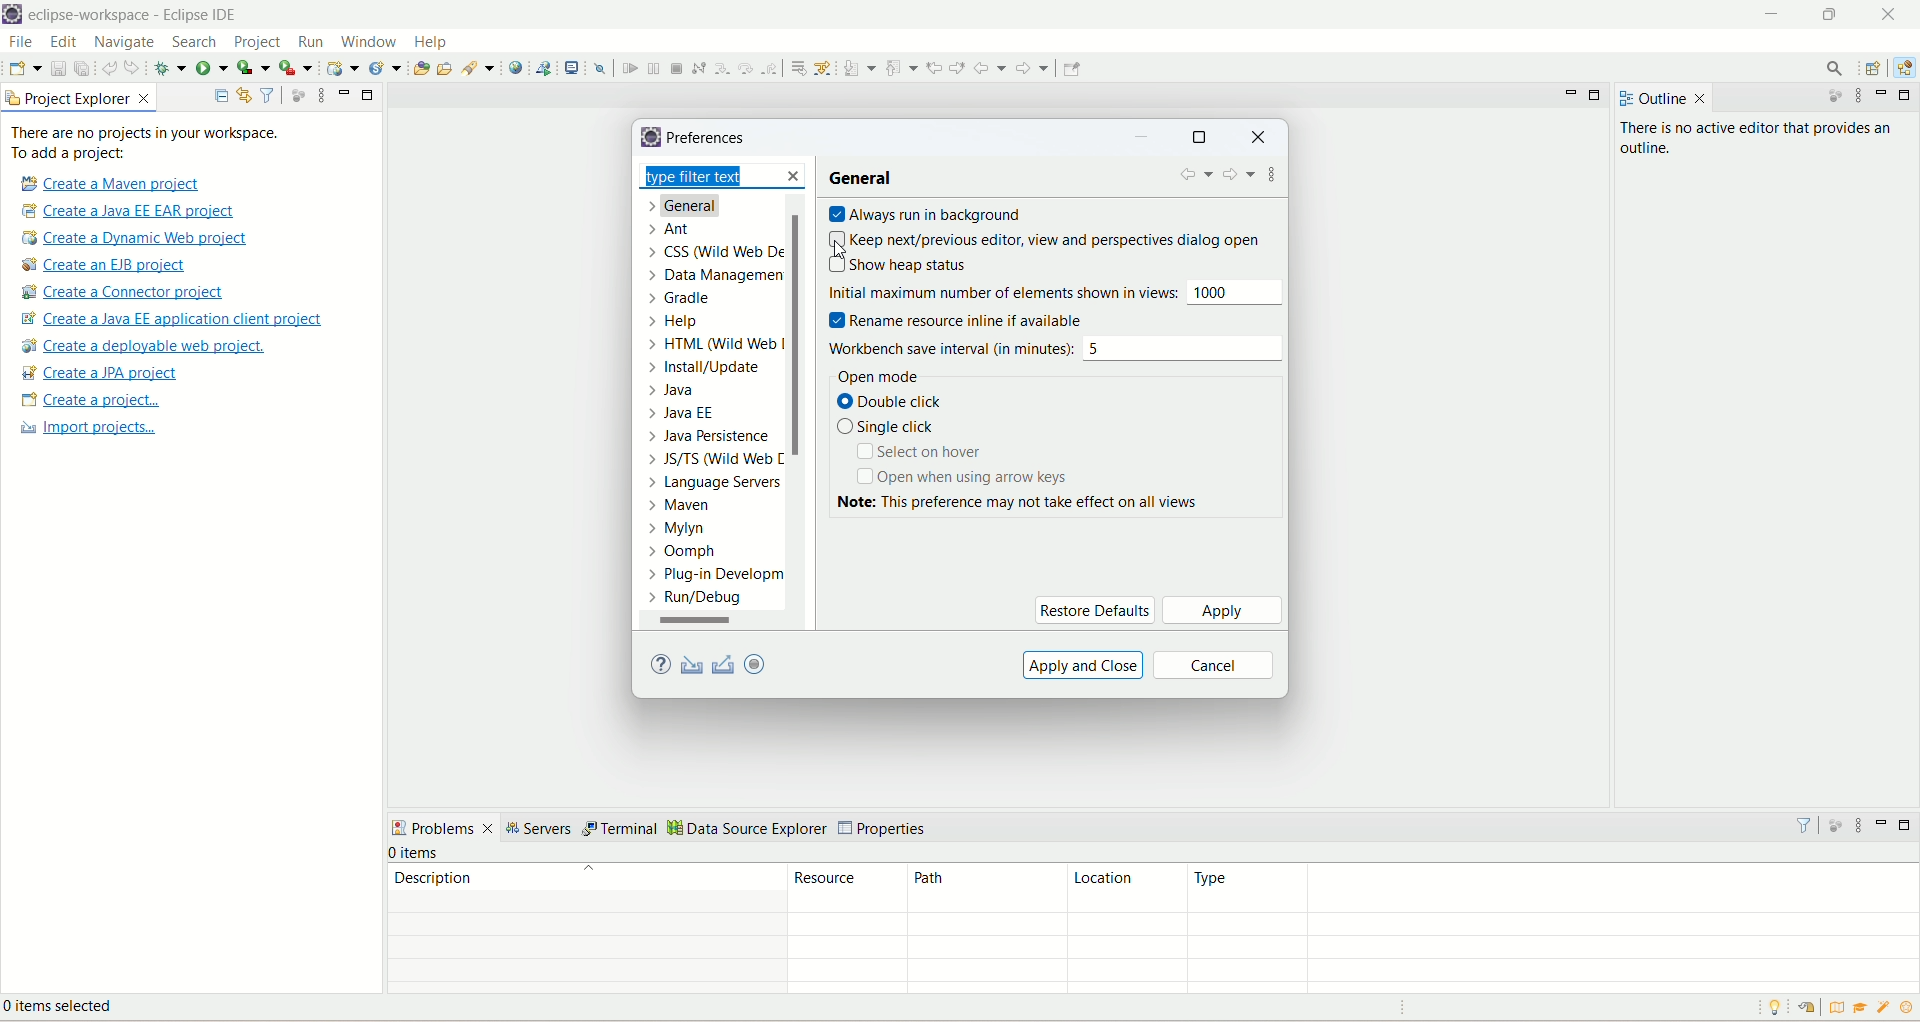 The width and height of the screenshot is (1920, 1022). Describe the element at coordinates (59, 67) in the screenshot. I see `save` at that location.